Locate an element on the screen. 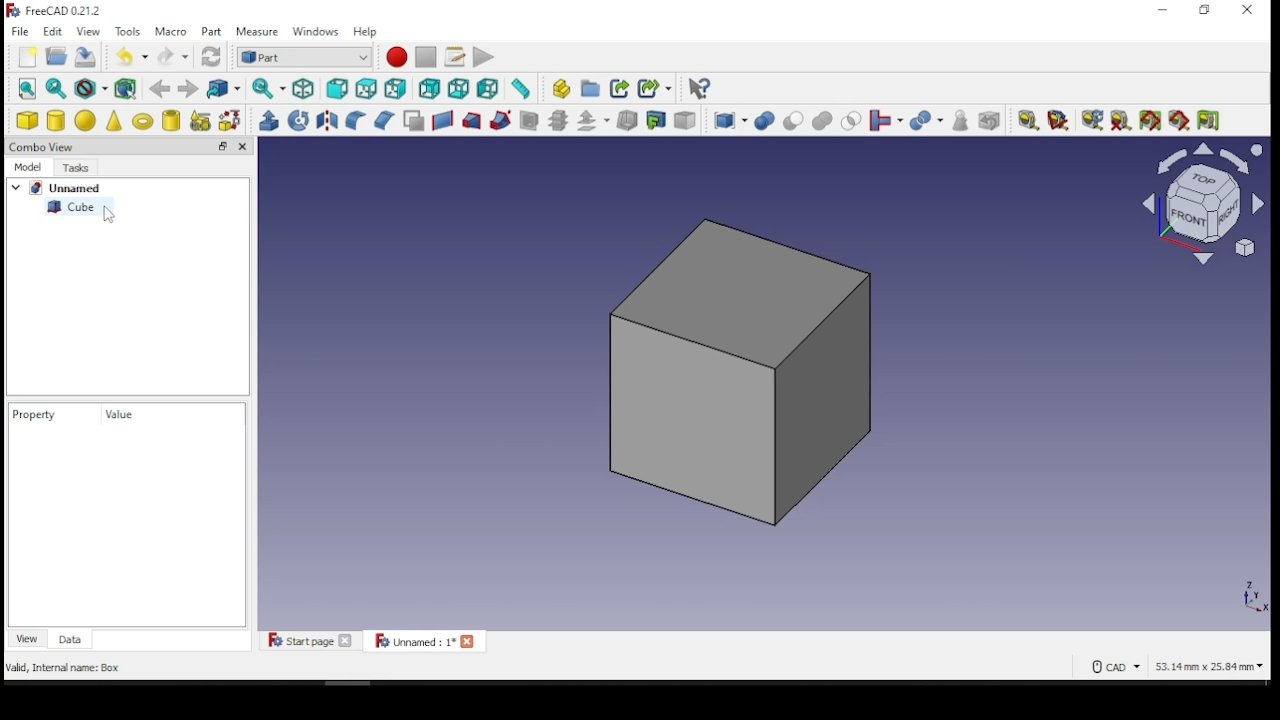 Image resolution: width=1280 pixels, height=720 pixels. restore is located at coordinates (1205, 11).